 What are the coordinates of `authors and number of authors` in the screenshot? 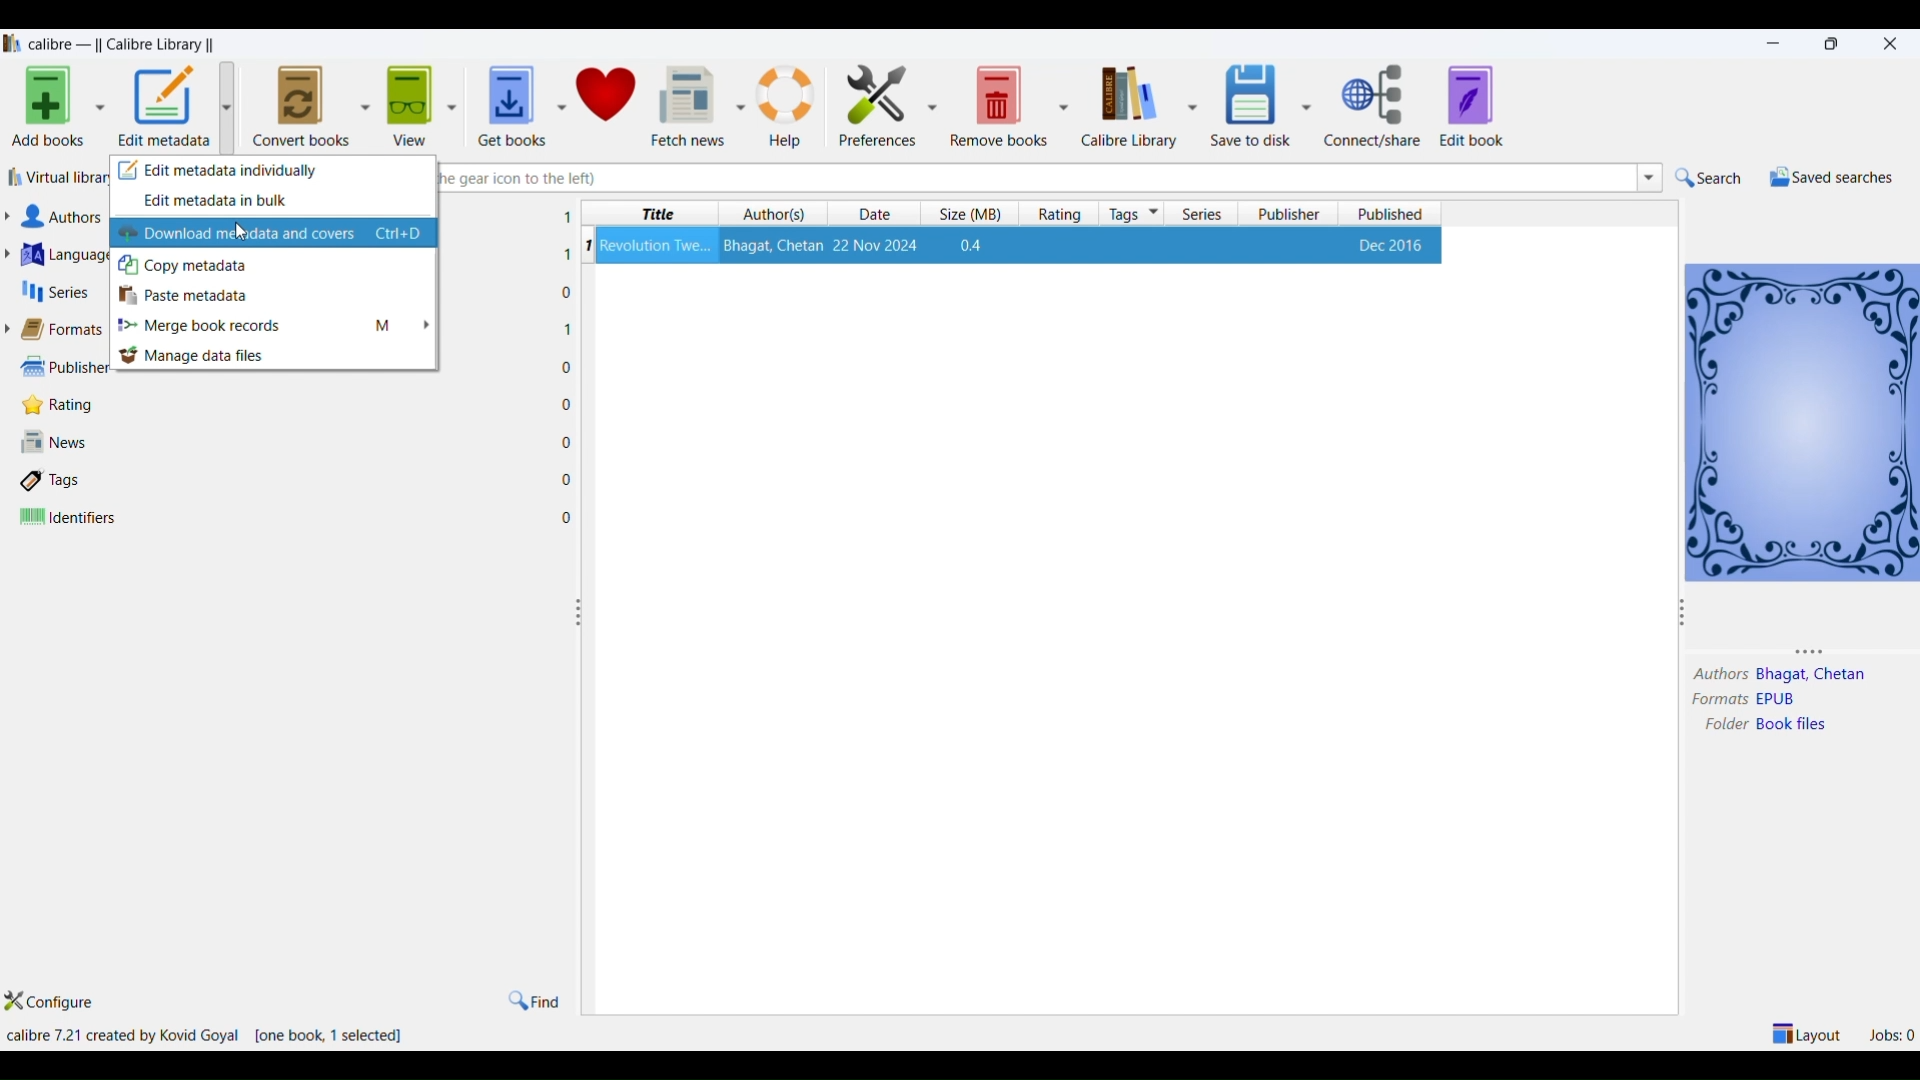 It's located at (69, 217).